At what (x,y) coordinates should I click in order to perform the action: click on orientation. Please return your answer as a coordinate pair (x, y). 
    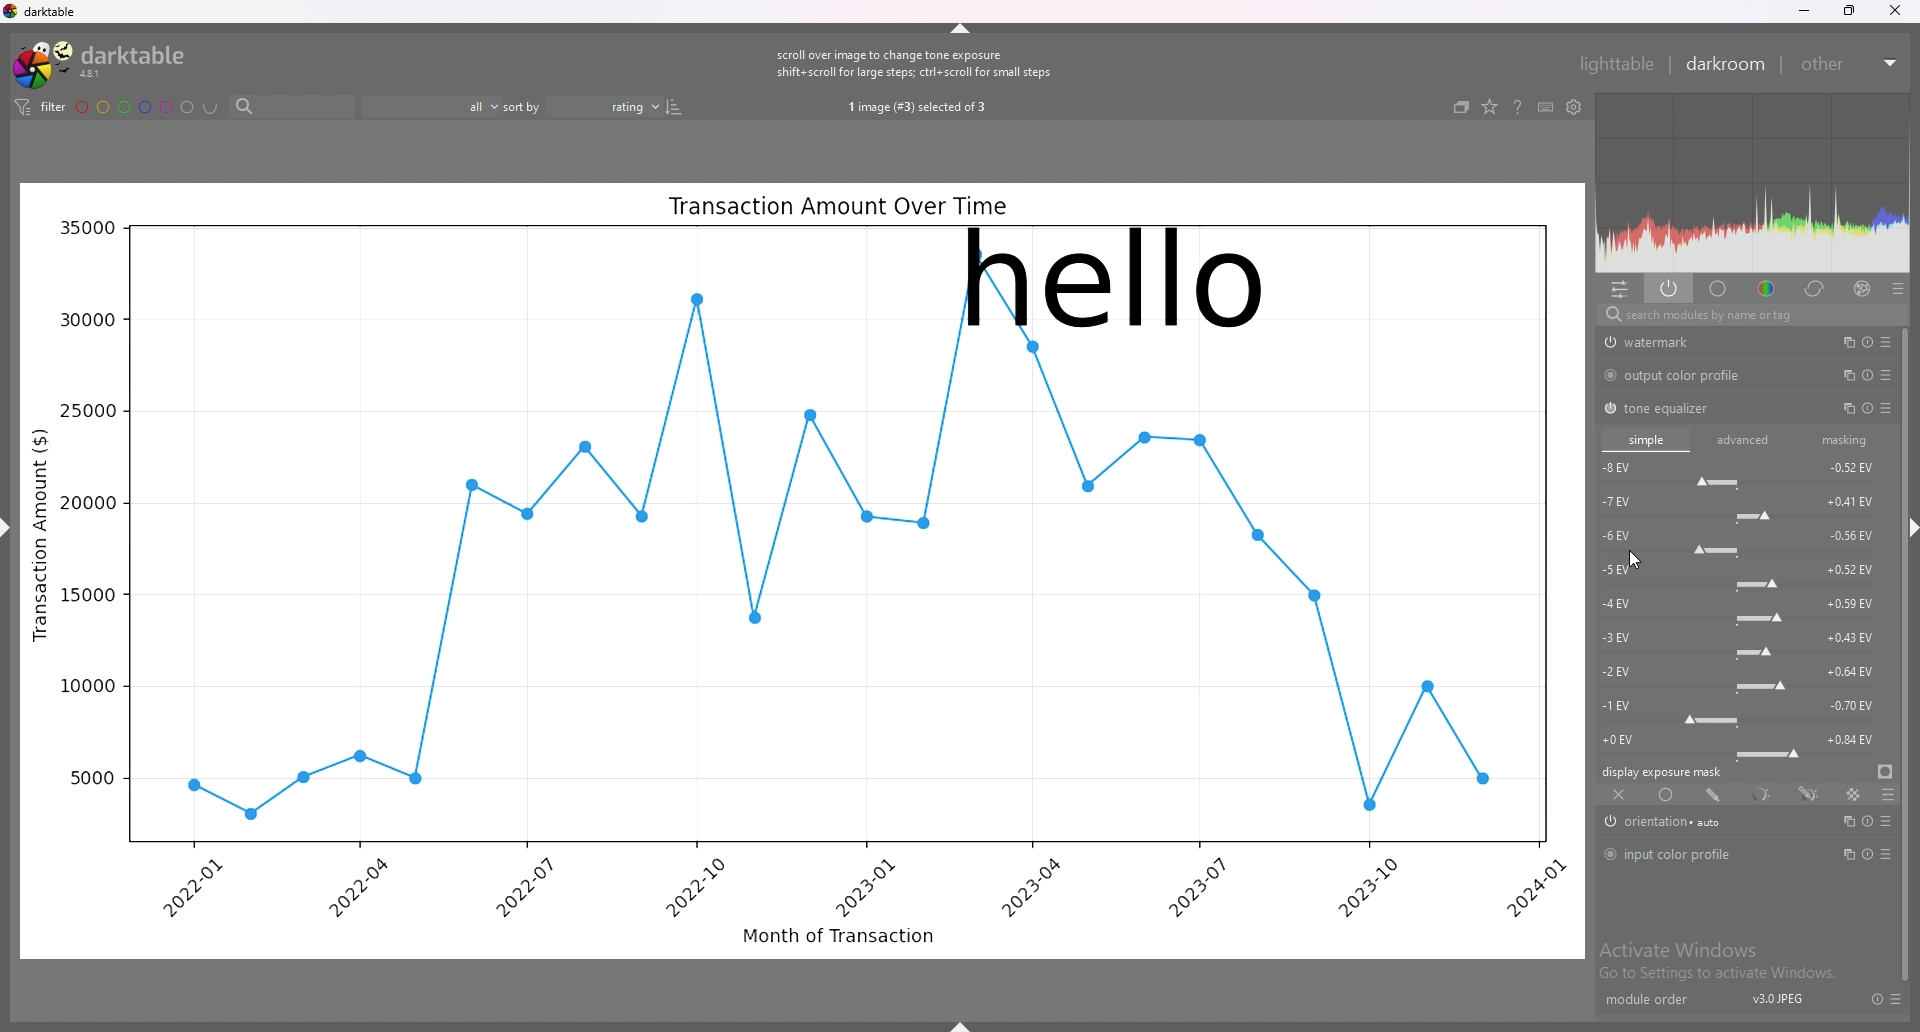
    Looking at the image, I should click on (1677, 823).